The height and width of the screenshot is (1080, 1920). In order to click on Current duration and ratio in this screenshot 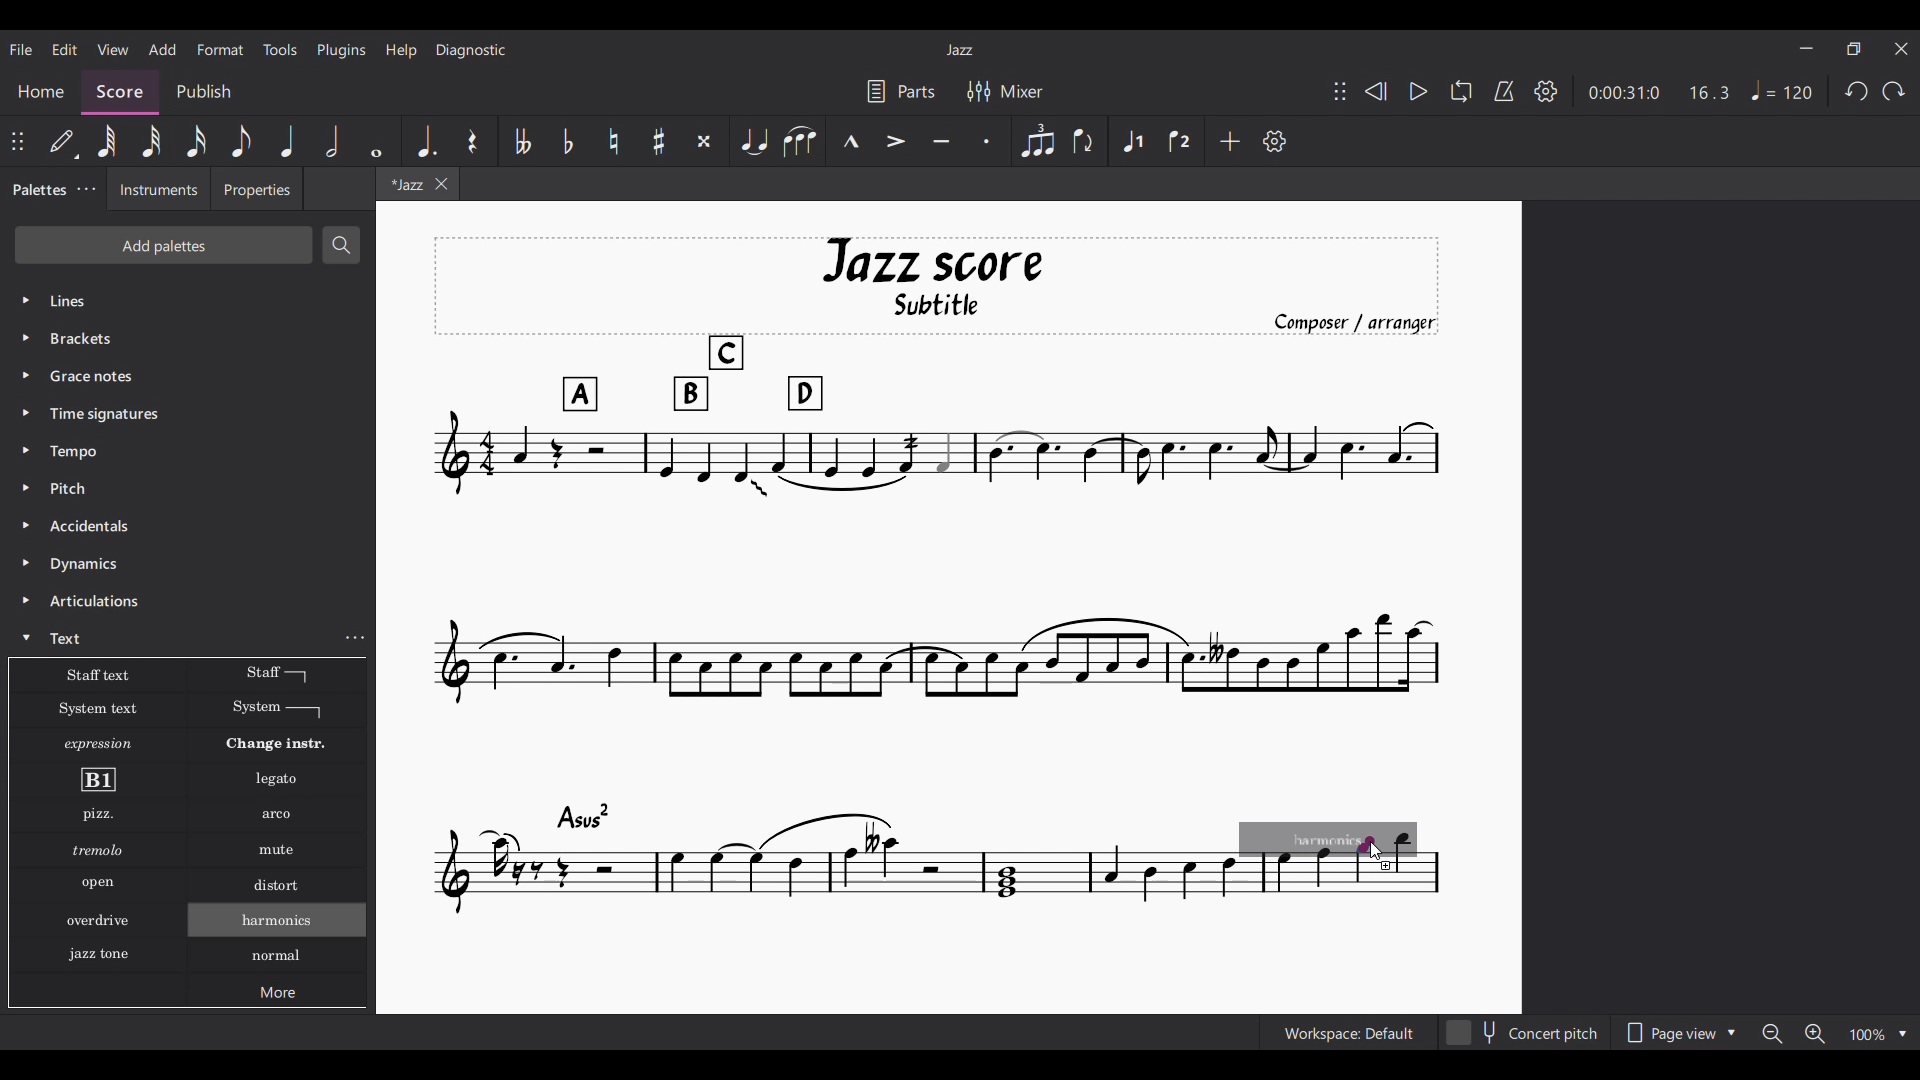, I will do `click(1659, 92)`.